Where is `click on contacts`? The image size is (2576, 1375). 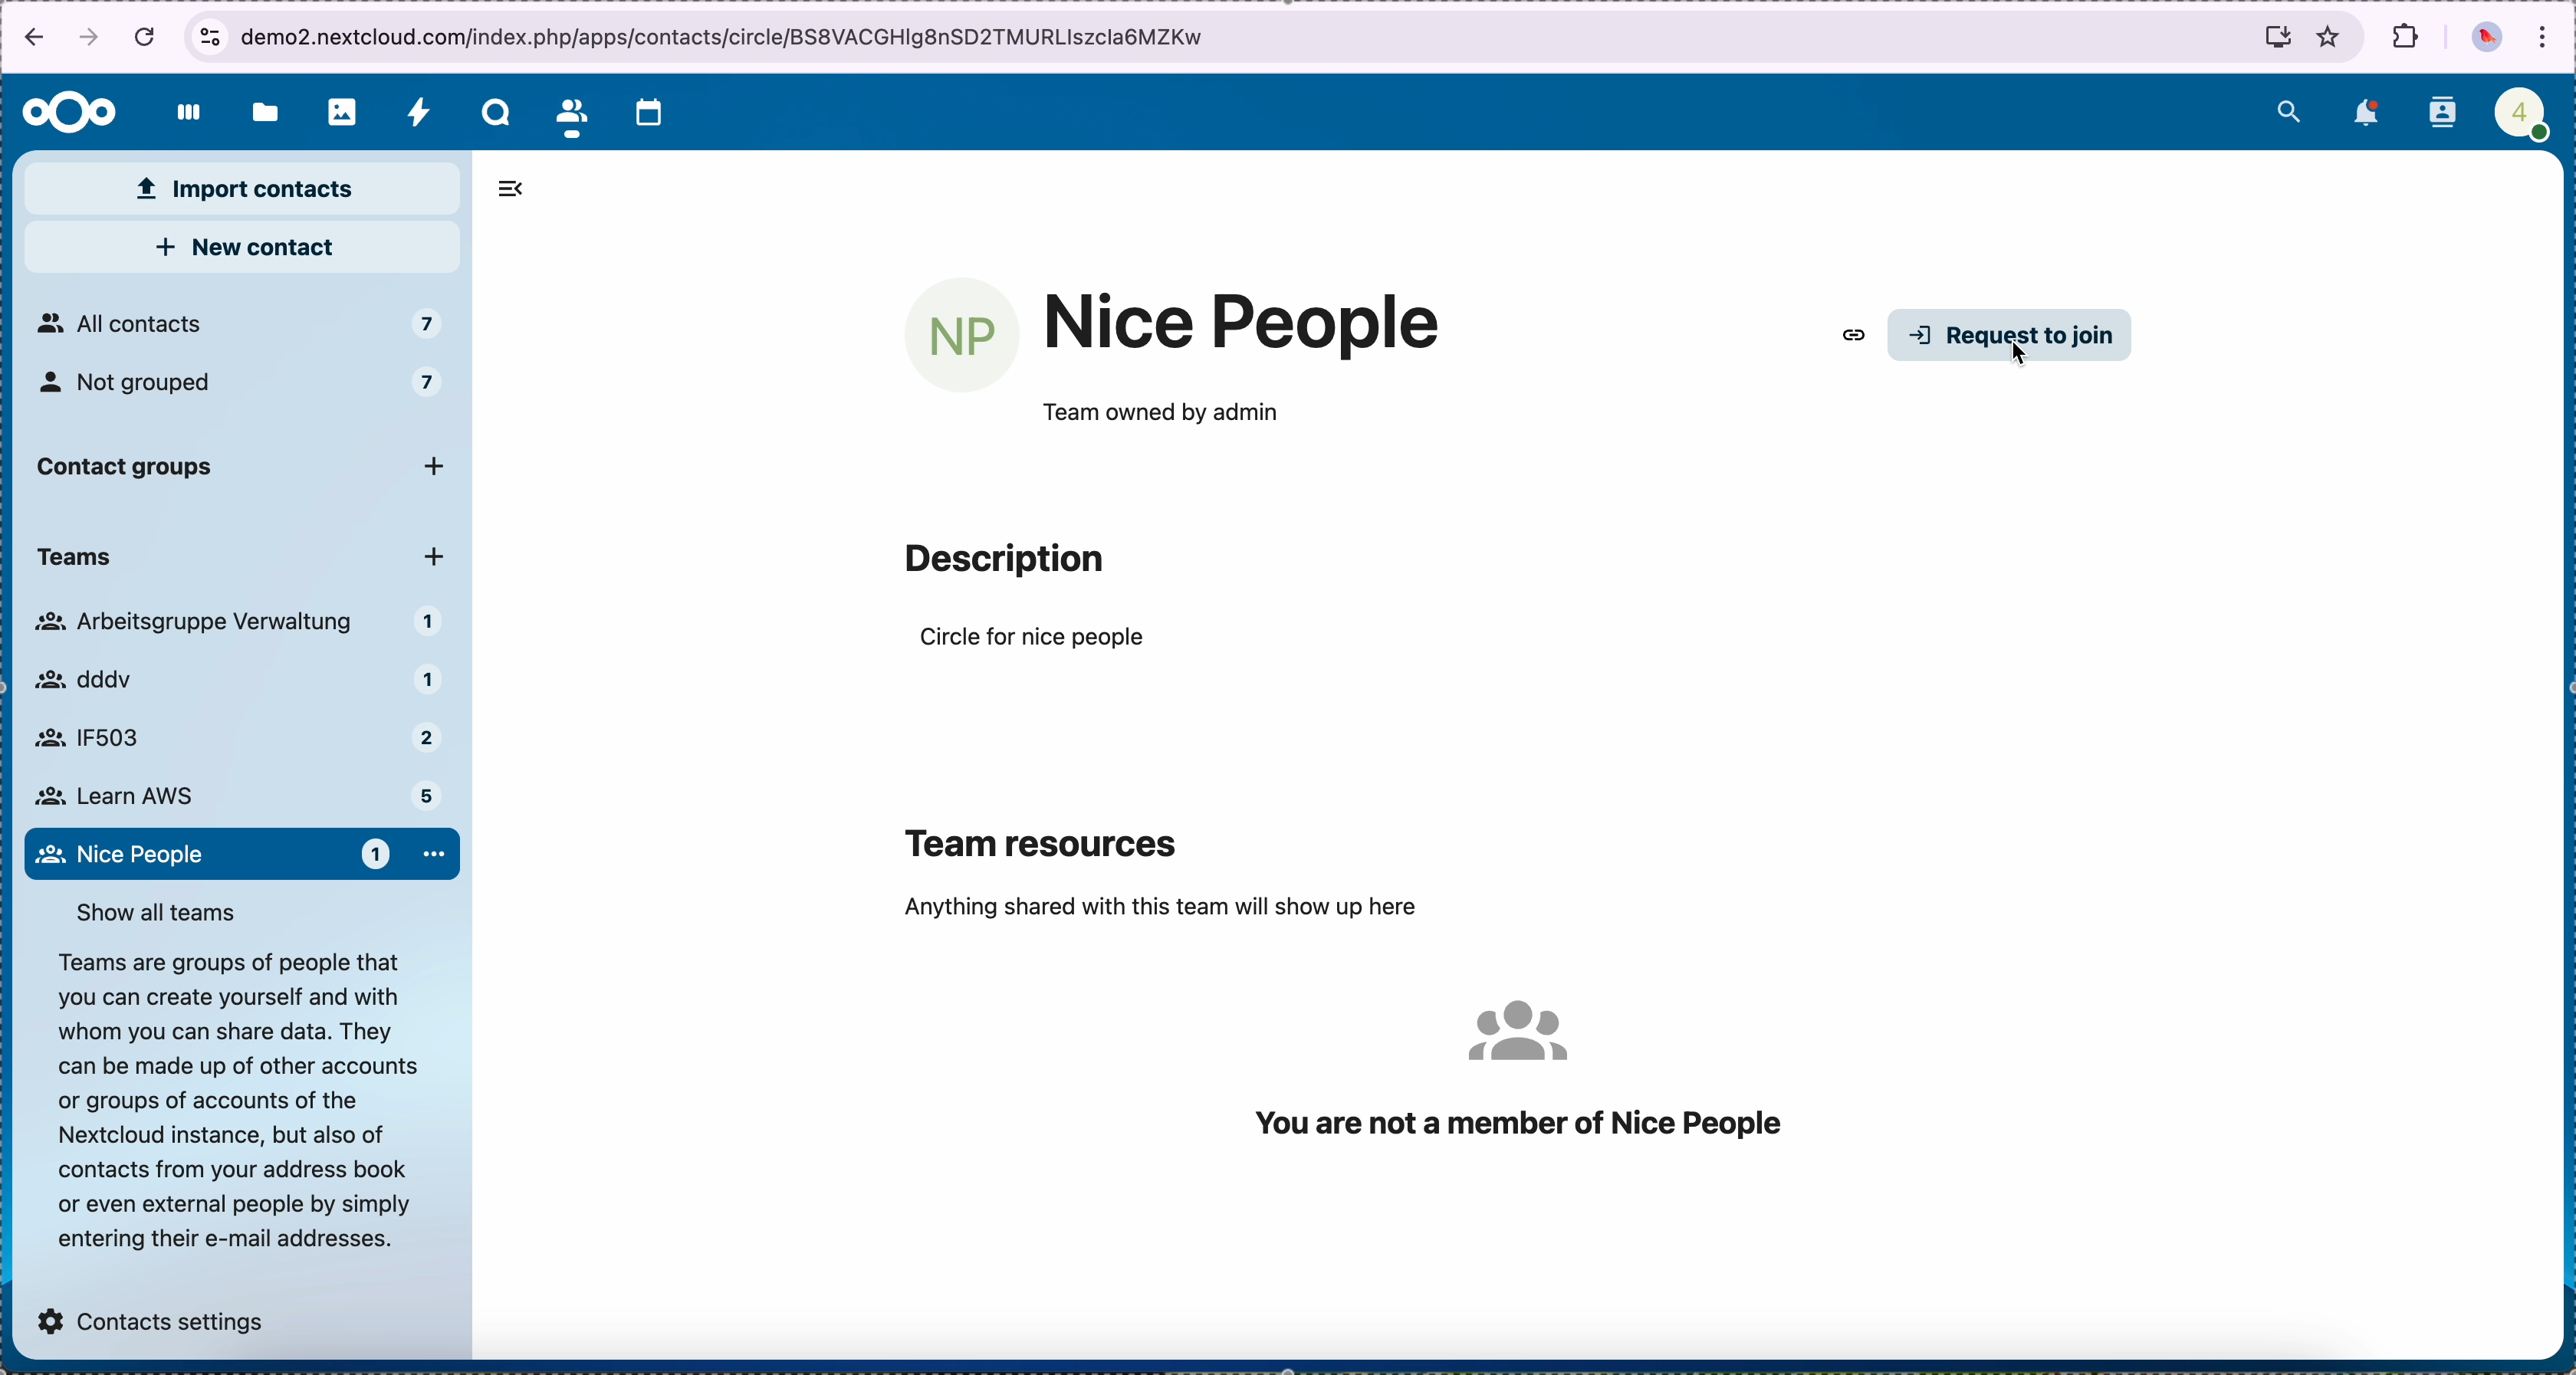
click on contacts is located at coordinates (570, 112).